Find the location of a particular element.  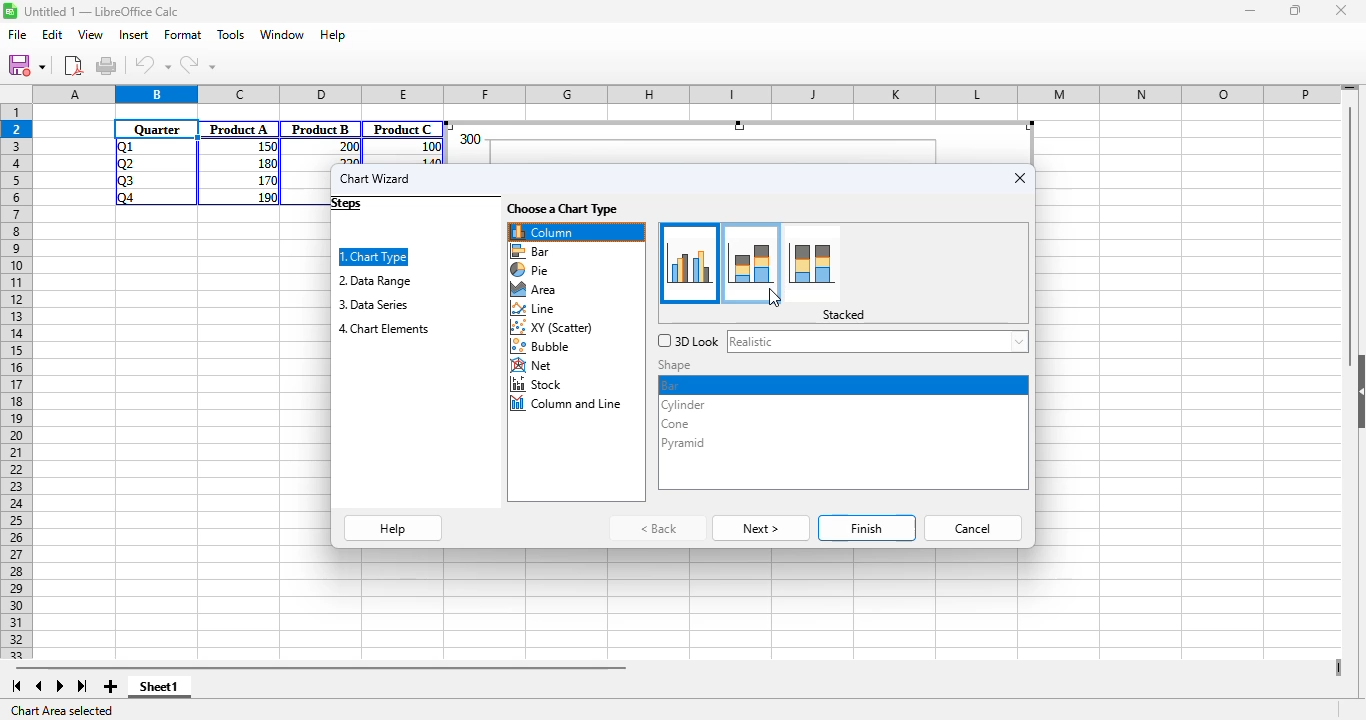

shape is located at coordinates (677, 365).